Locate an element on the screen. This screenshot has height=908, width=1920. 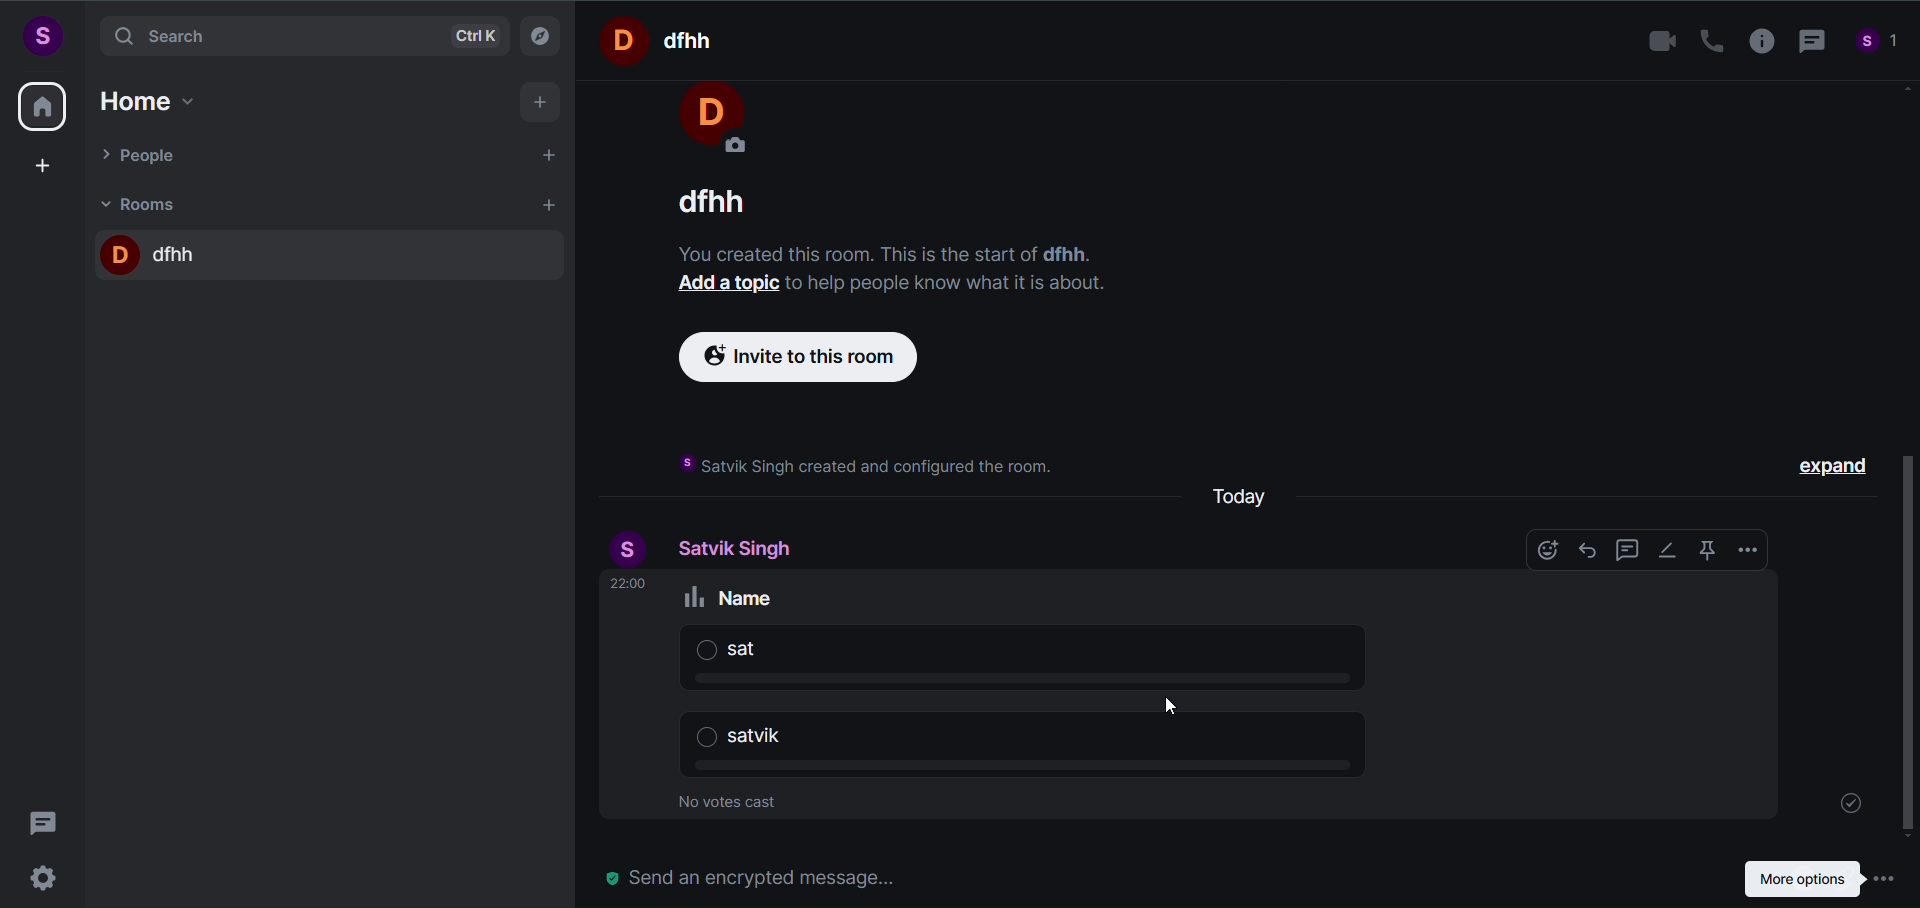
room info is located at coordinates (1755, 42).